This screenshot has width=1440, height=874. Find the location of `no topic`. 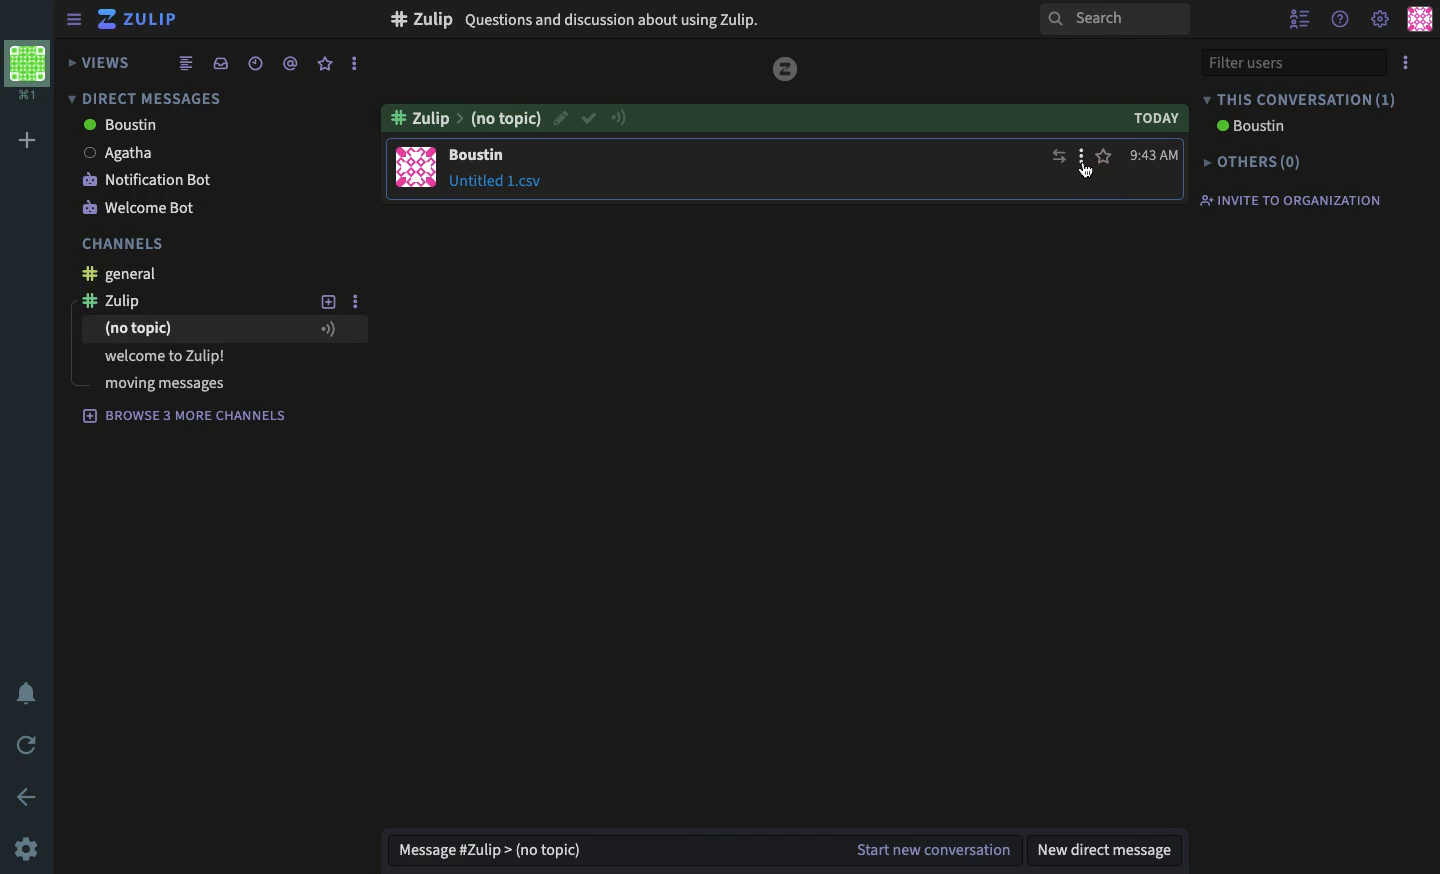

no topic is located at coordinates (222, 330).